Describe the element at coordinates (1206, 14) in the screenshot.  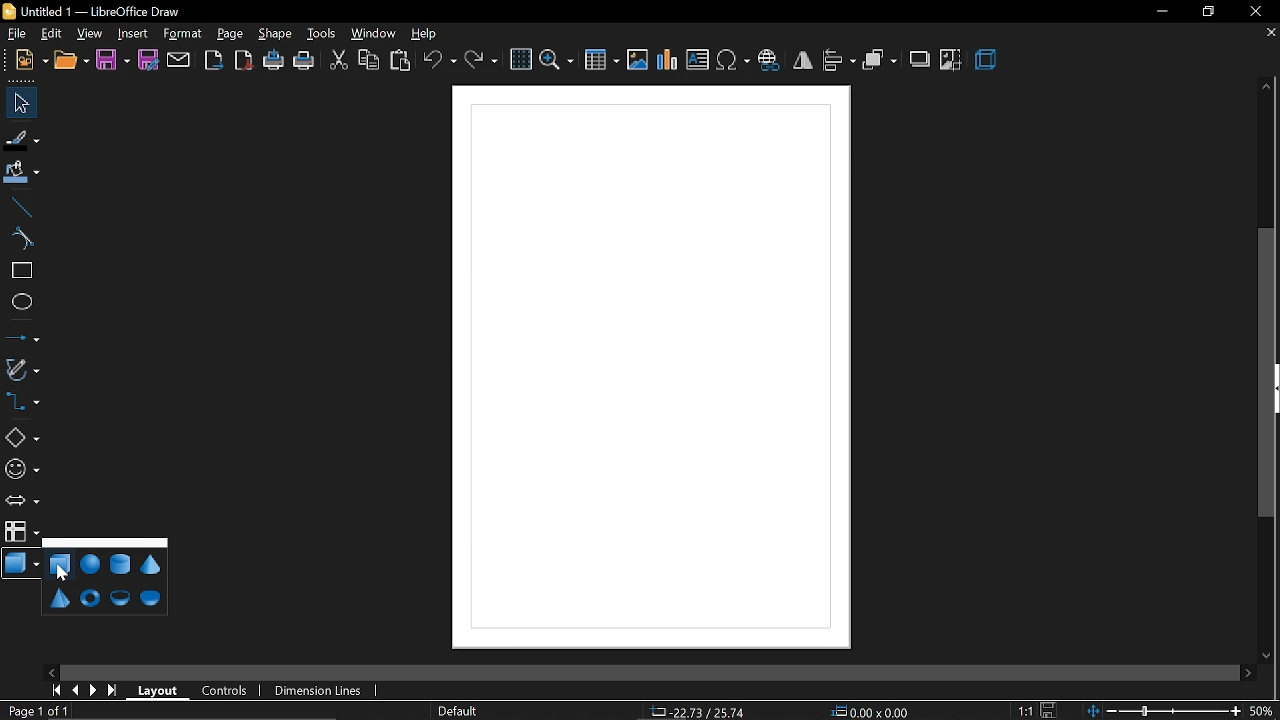
I see `restore down` at that location.